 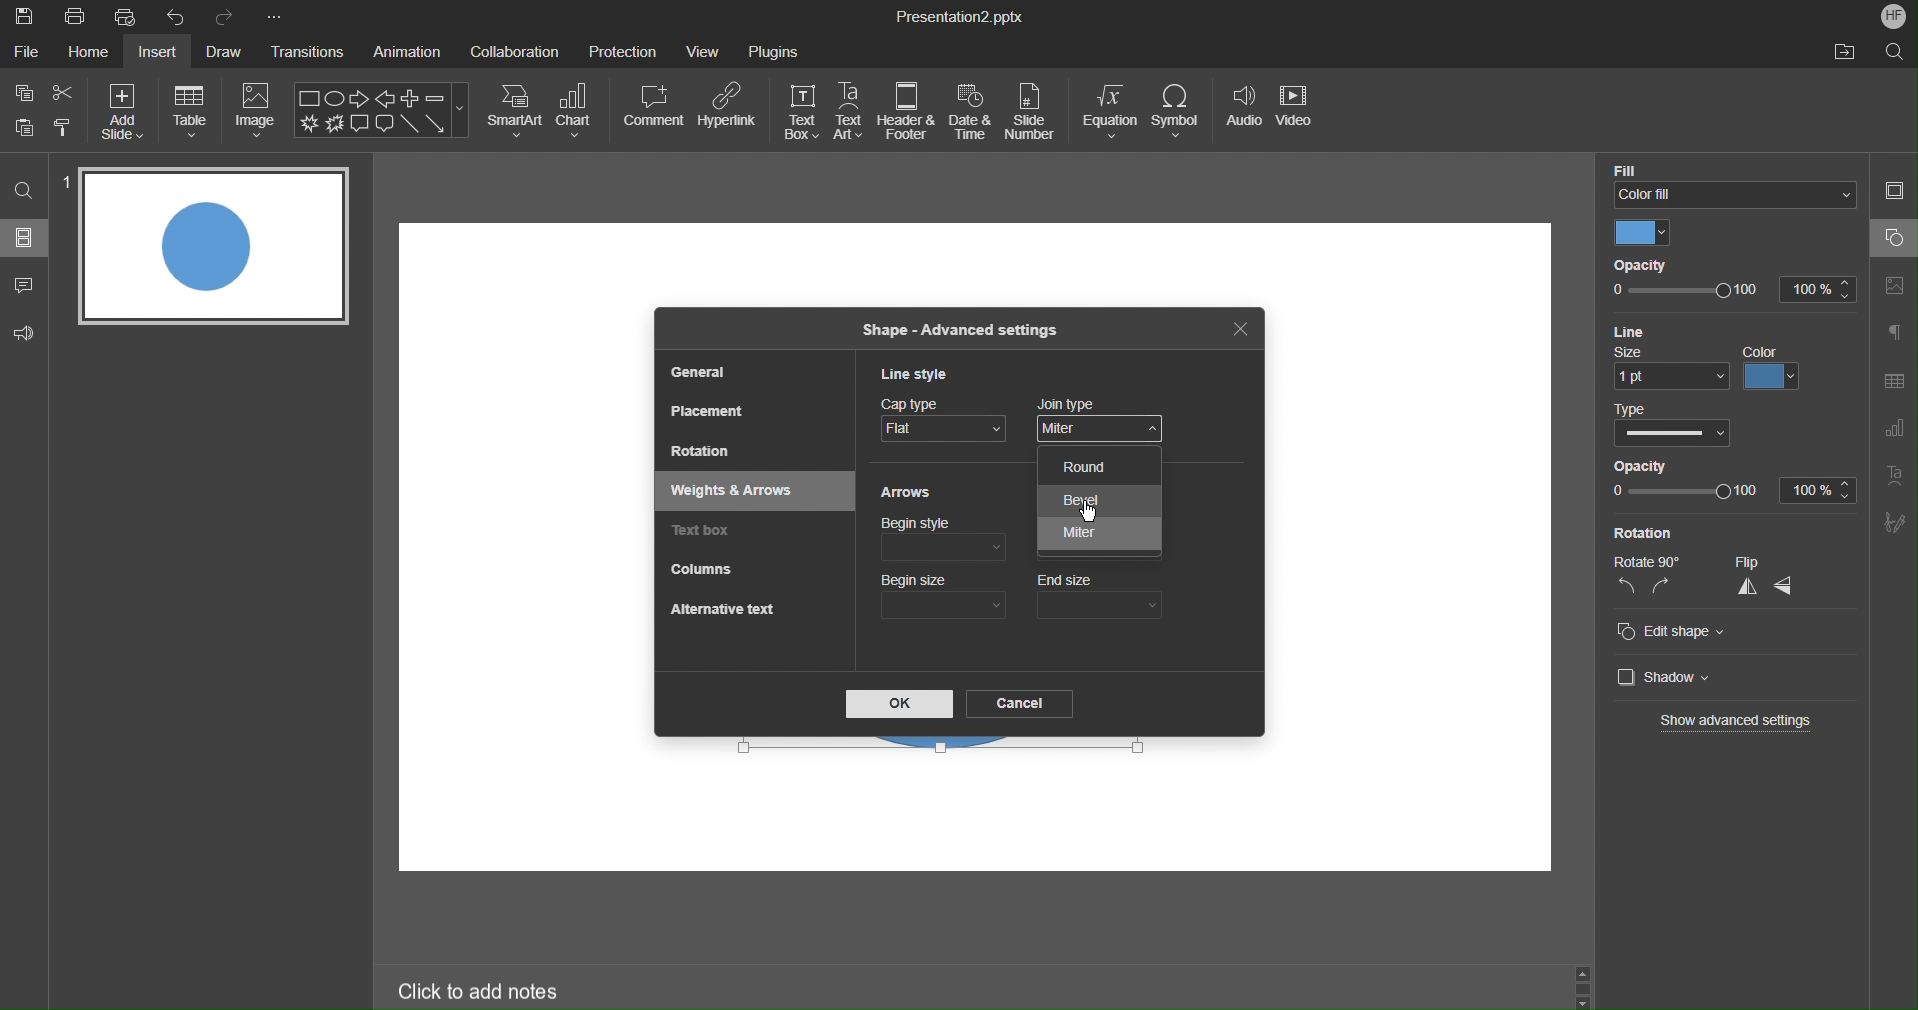 What do you see at coordinates (1671, 367) in the screenshot?
I see `size` at bounding box center [1671, 367].